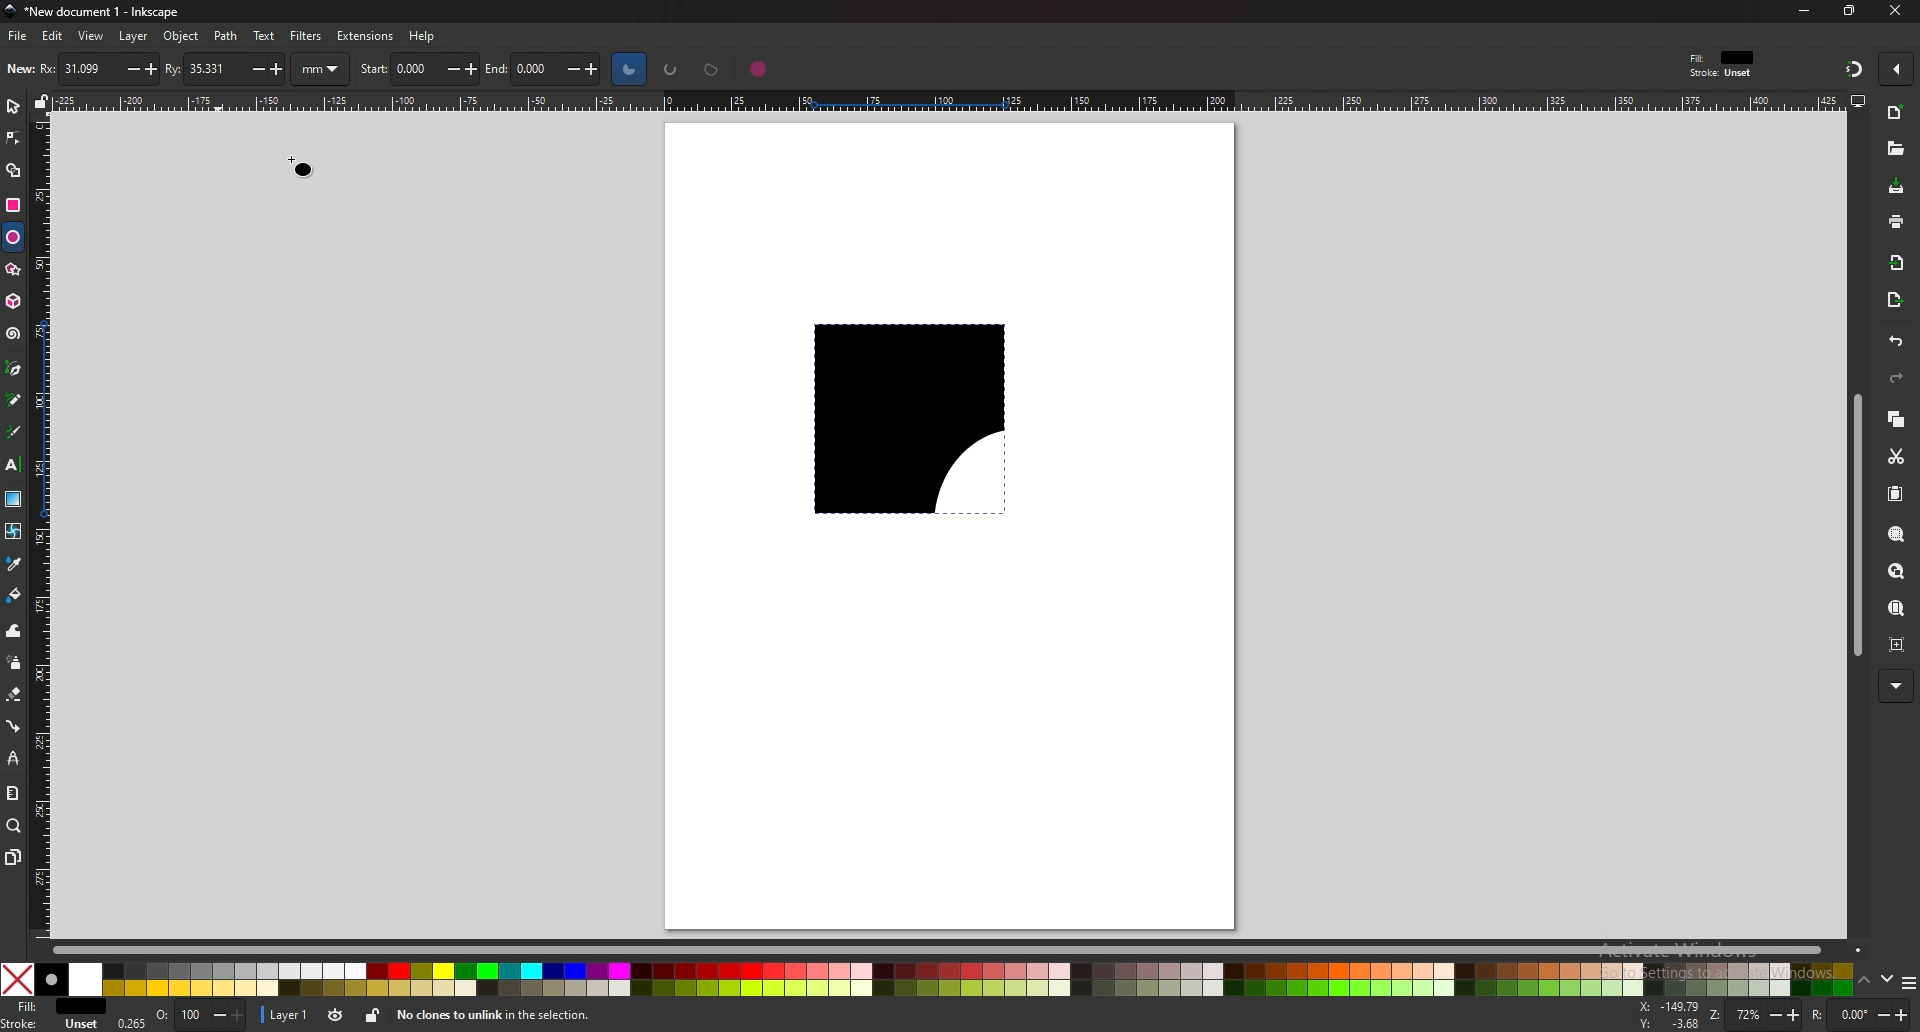 The image size is (1920, 1032). Describe the element at coordinates (286, 1015) in the screenshot. I see `layer` at that location.